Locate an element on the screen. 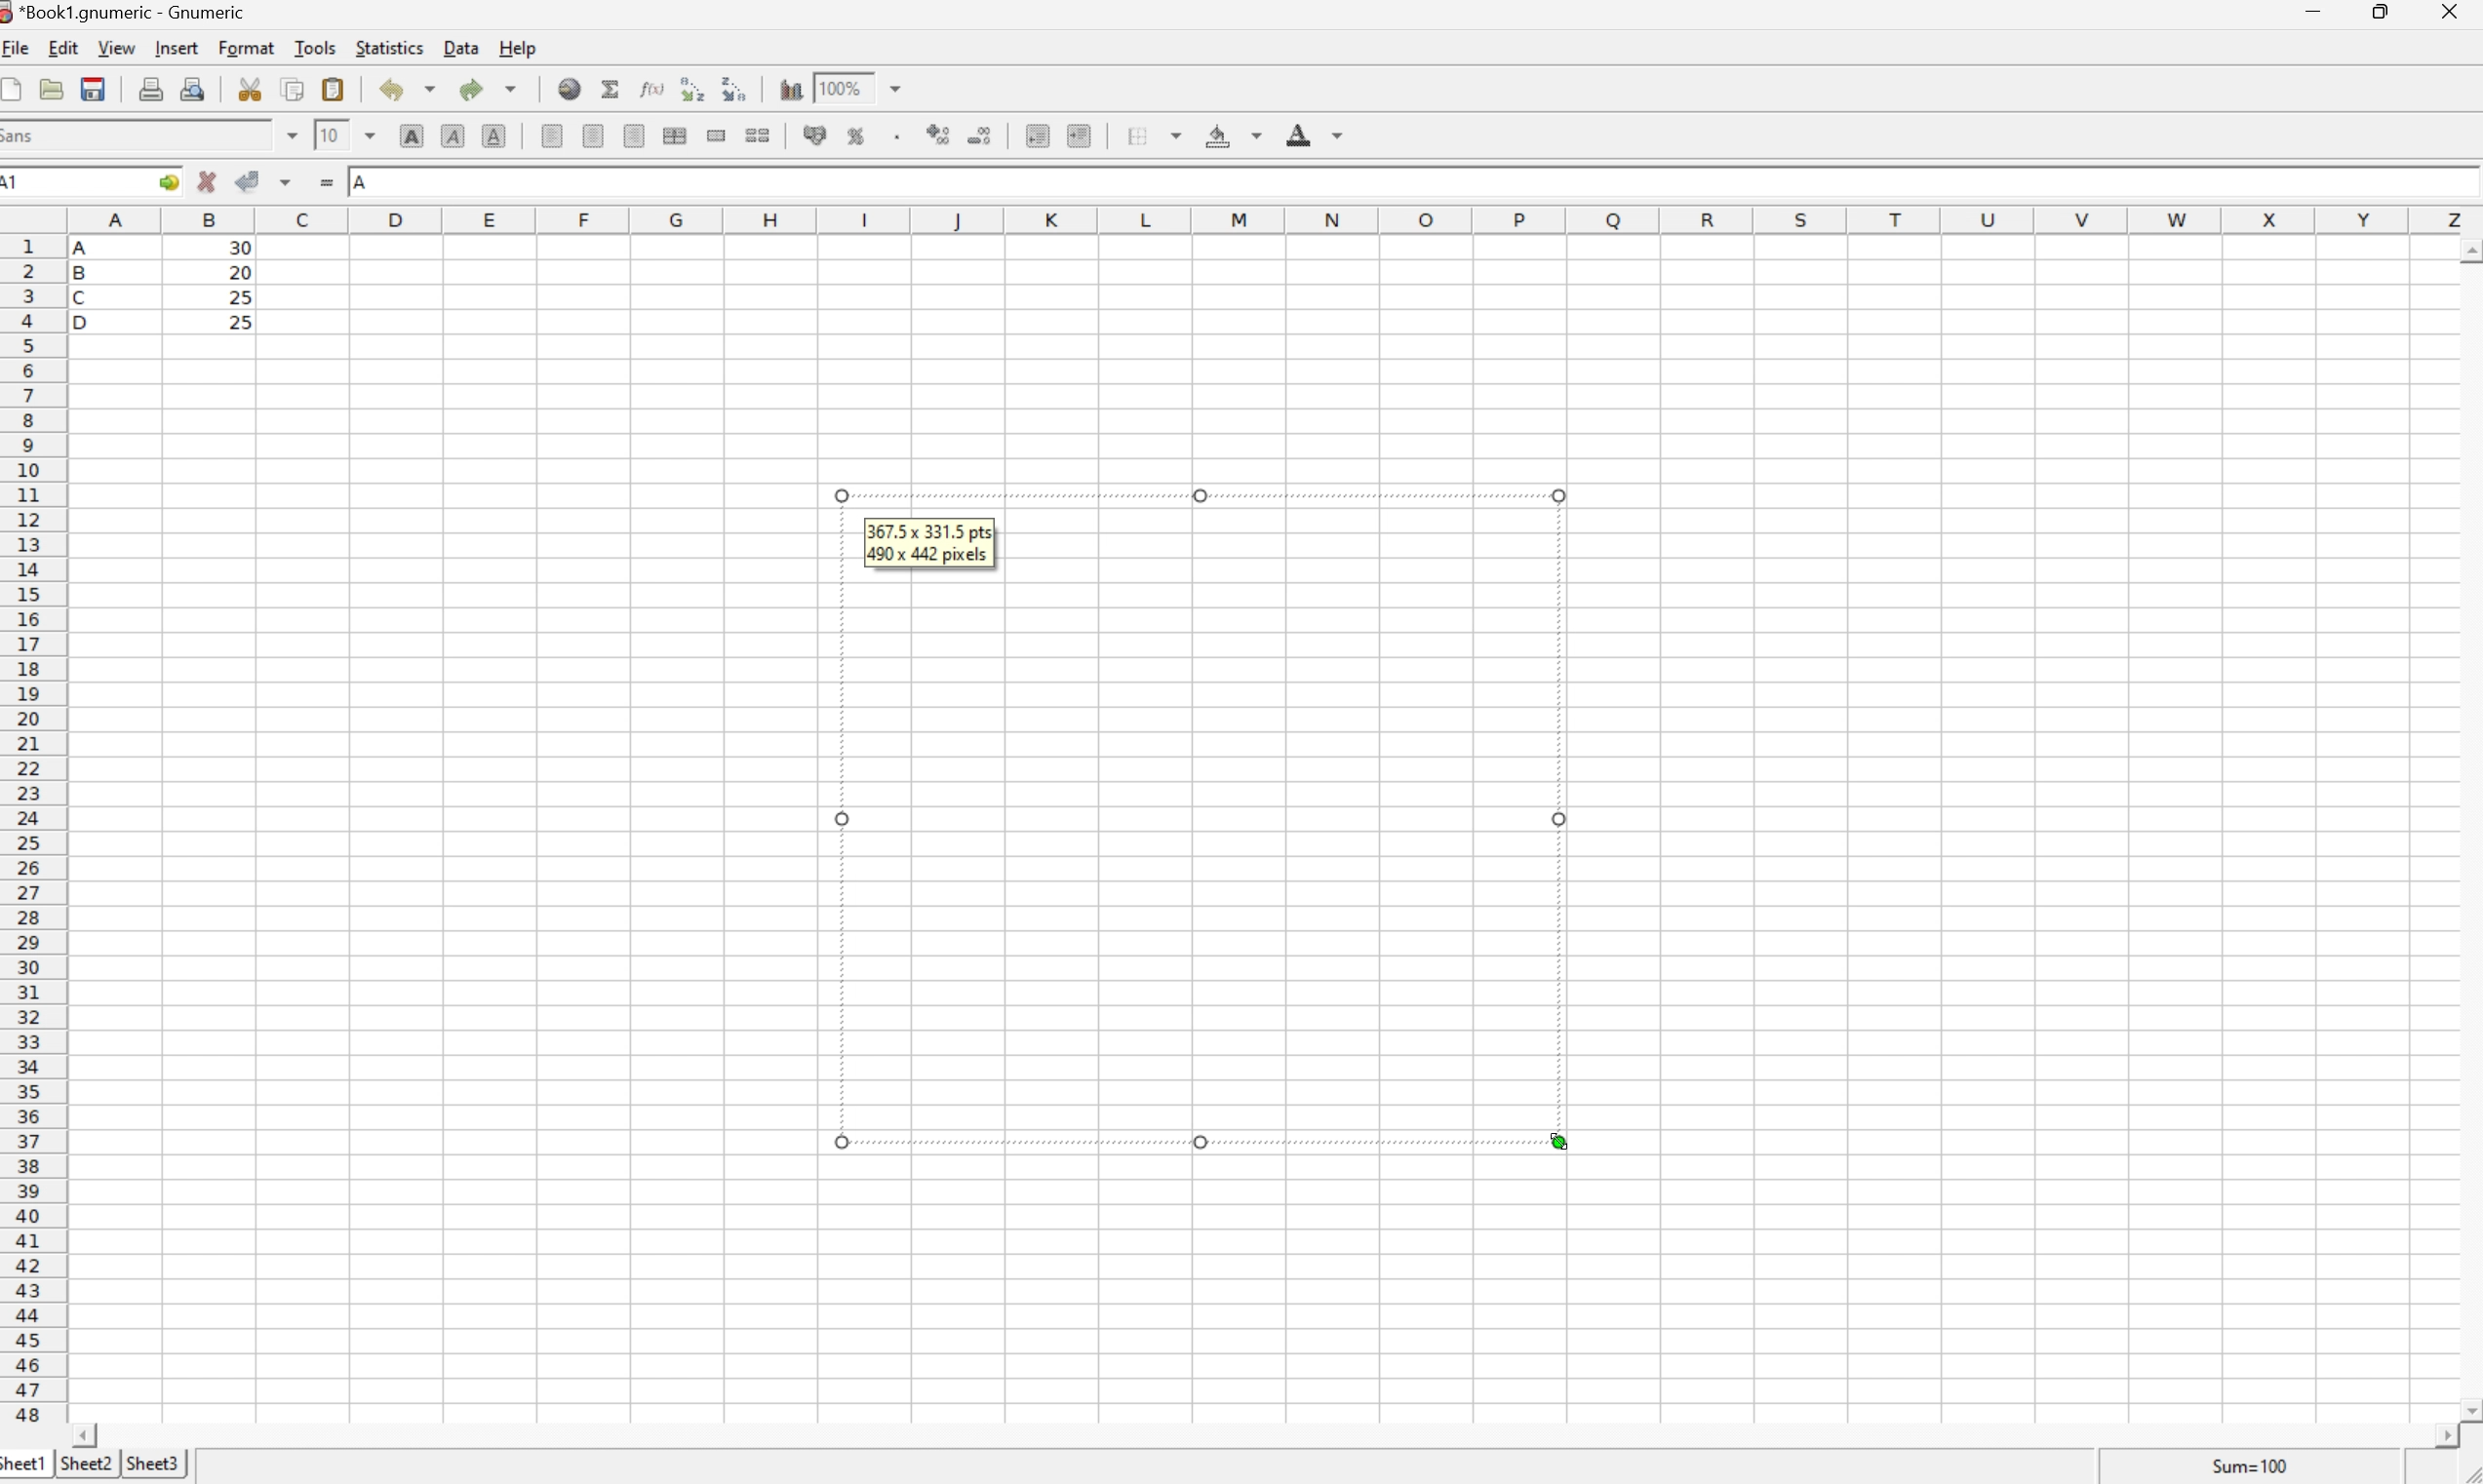 This screenshot has width=2483, height=1484. Increase indent, and align the contents to the left is located at coordinates (1085, 136).